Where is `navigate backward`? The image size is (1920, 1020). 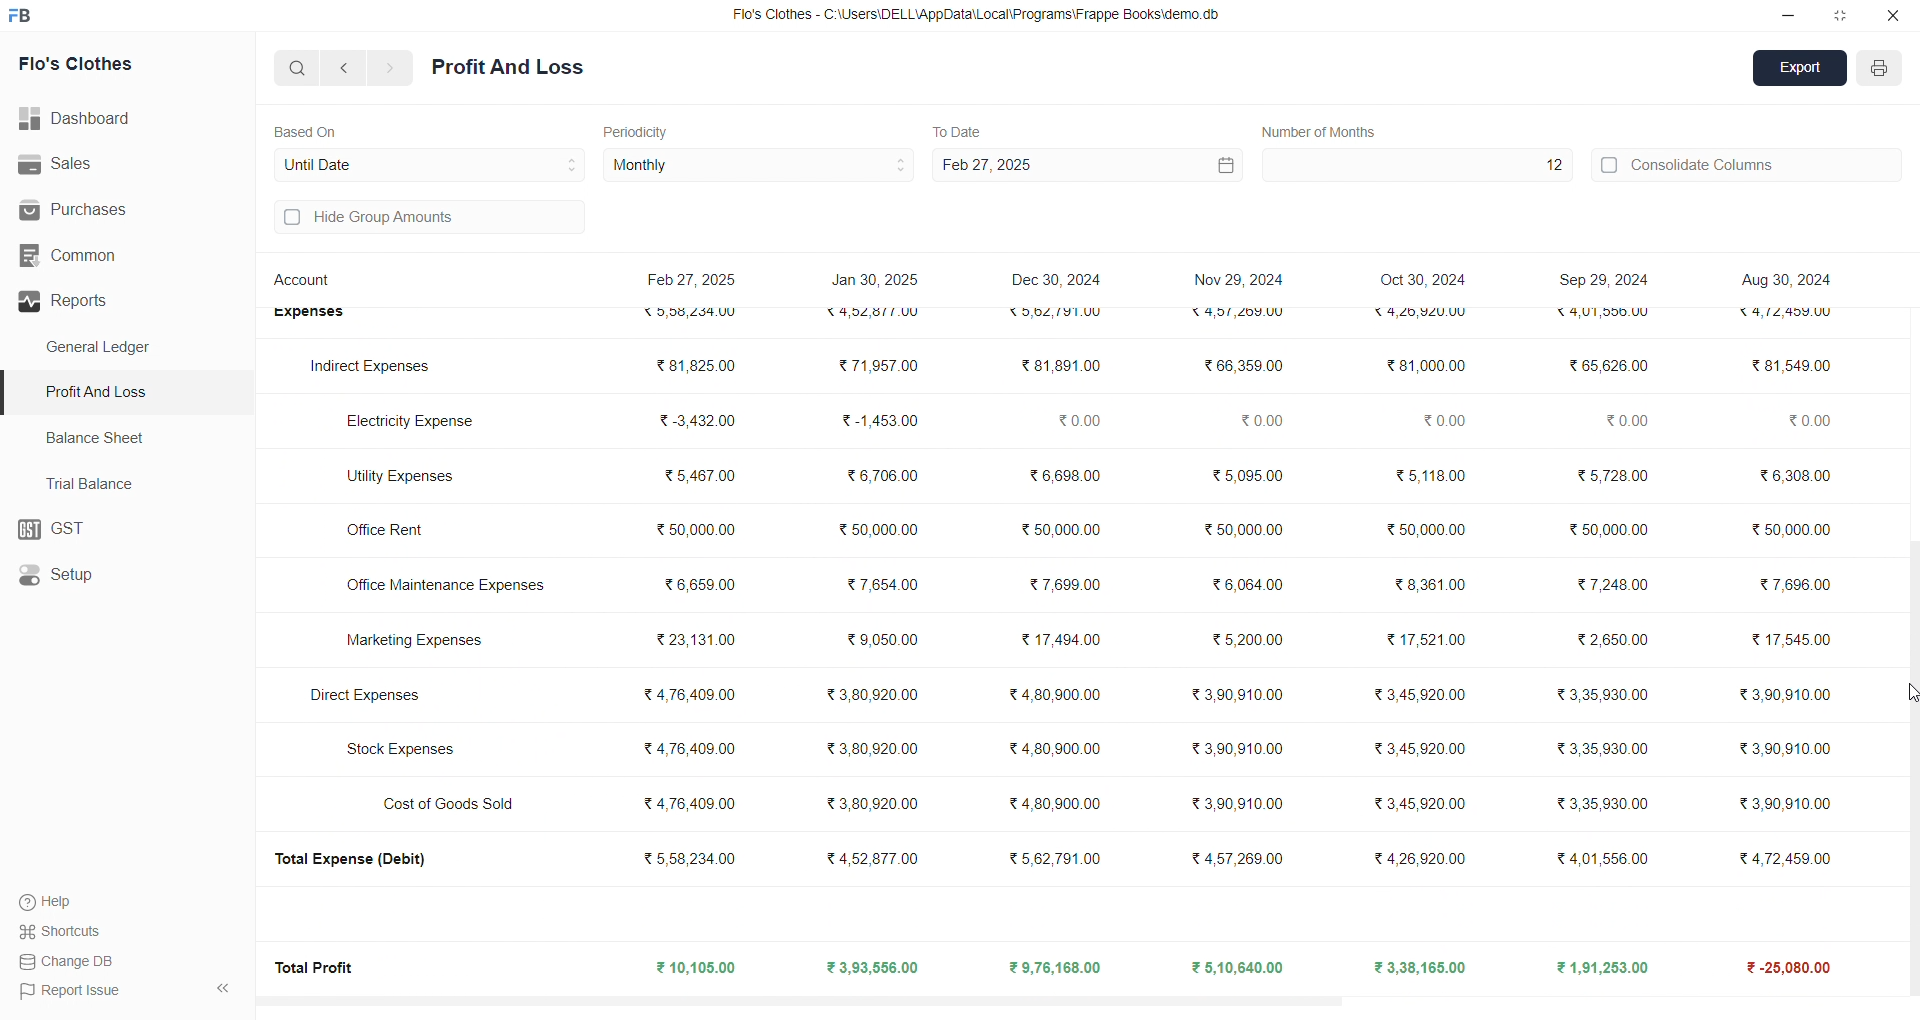
navigate backward is located at coordinates (347, 67).